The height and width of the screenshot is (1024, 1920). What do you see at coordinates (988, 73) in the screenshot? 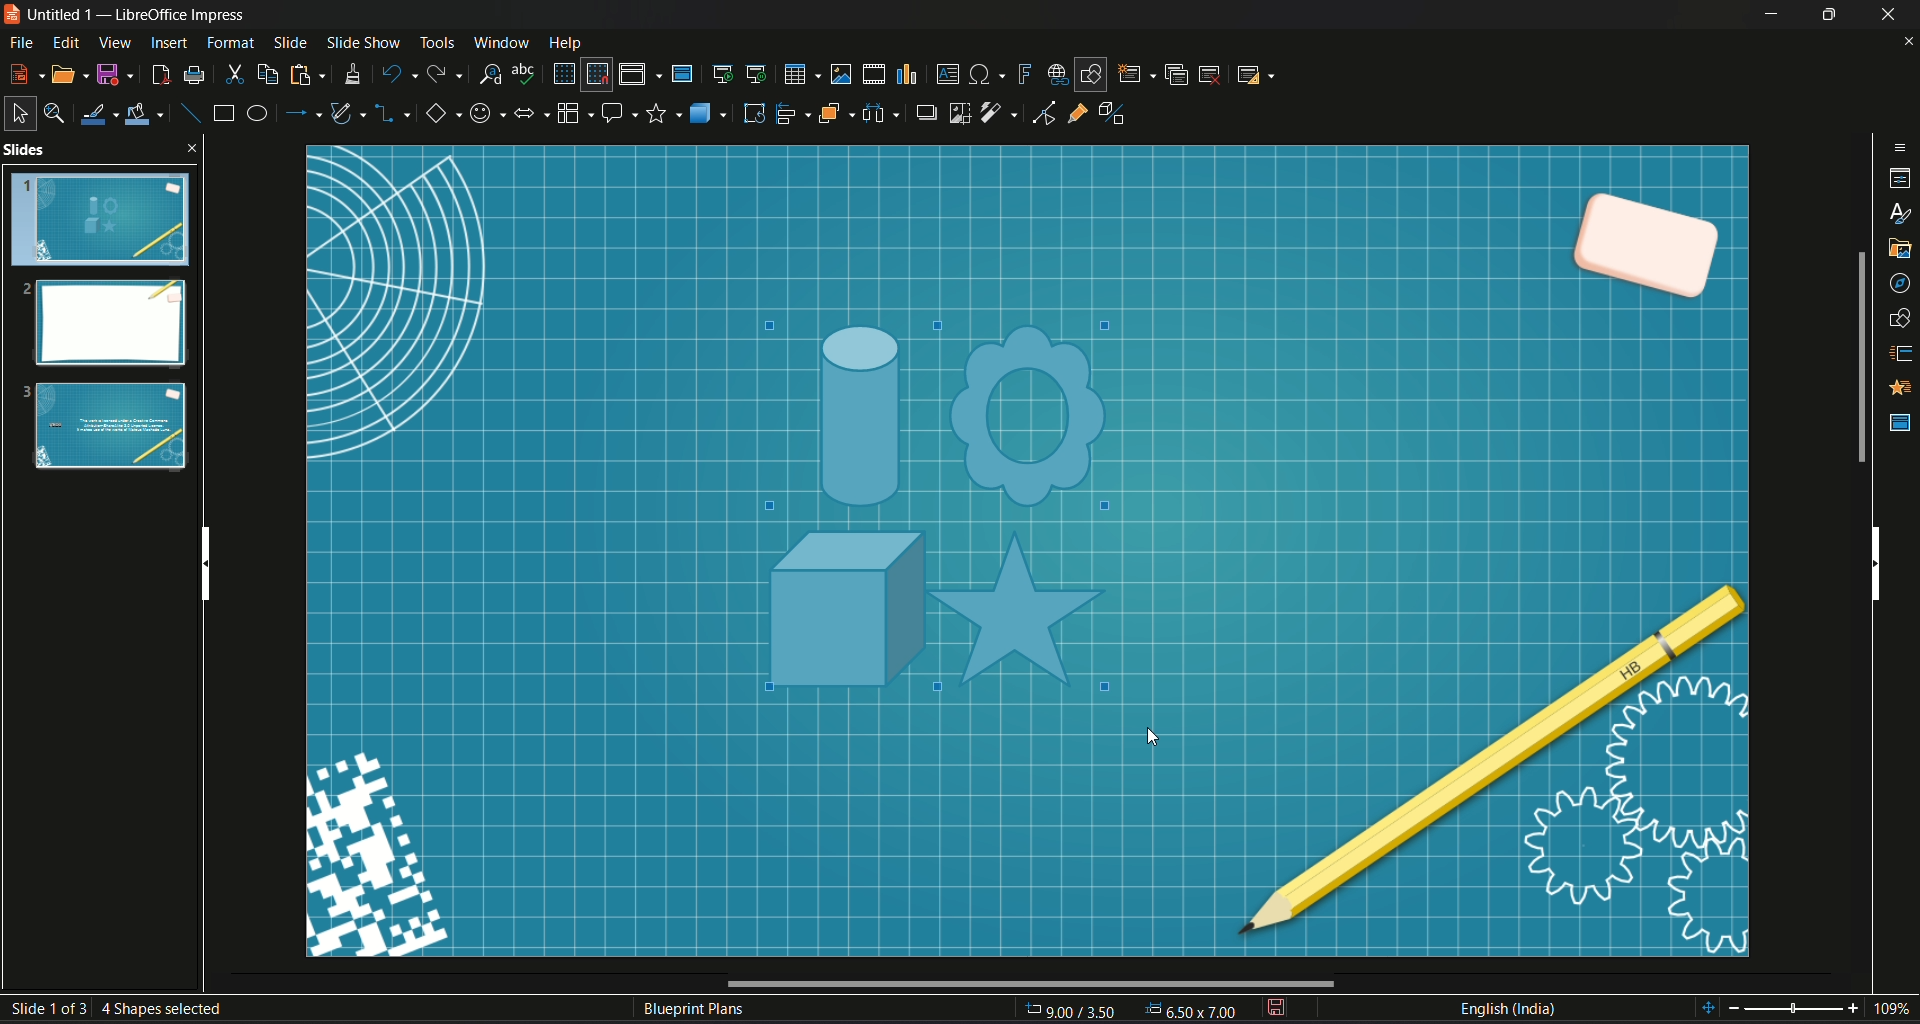
I see `insert special character` at bounding box center [988, 73].